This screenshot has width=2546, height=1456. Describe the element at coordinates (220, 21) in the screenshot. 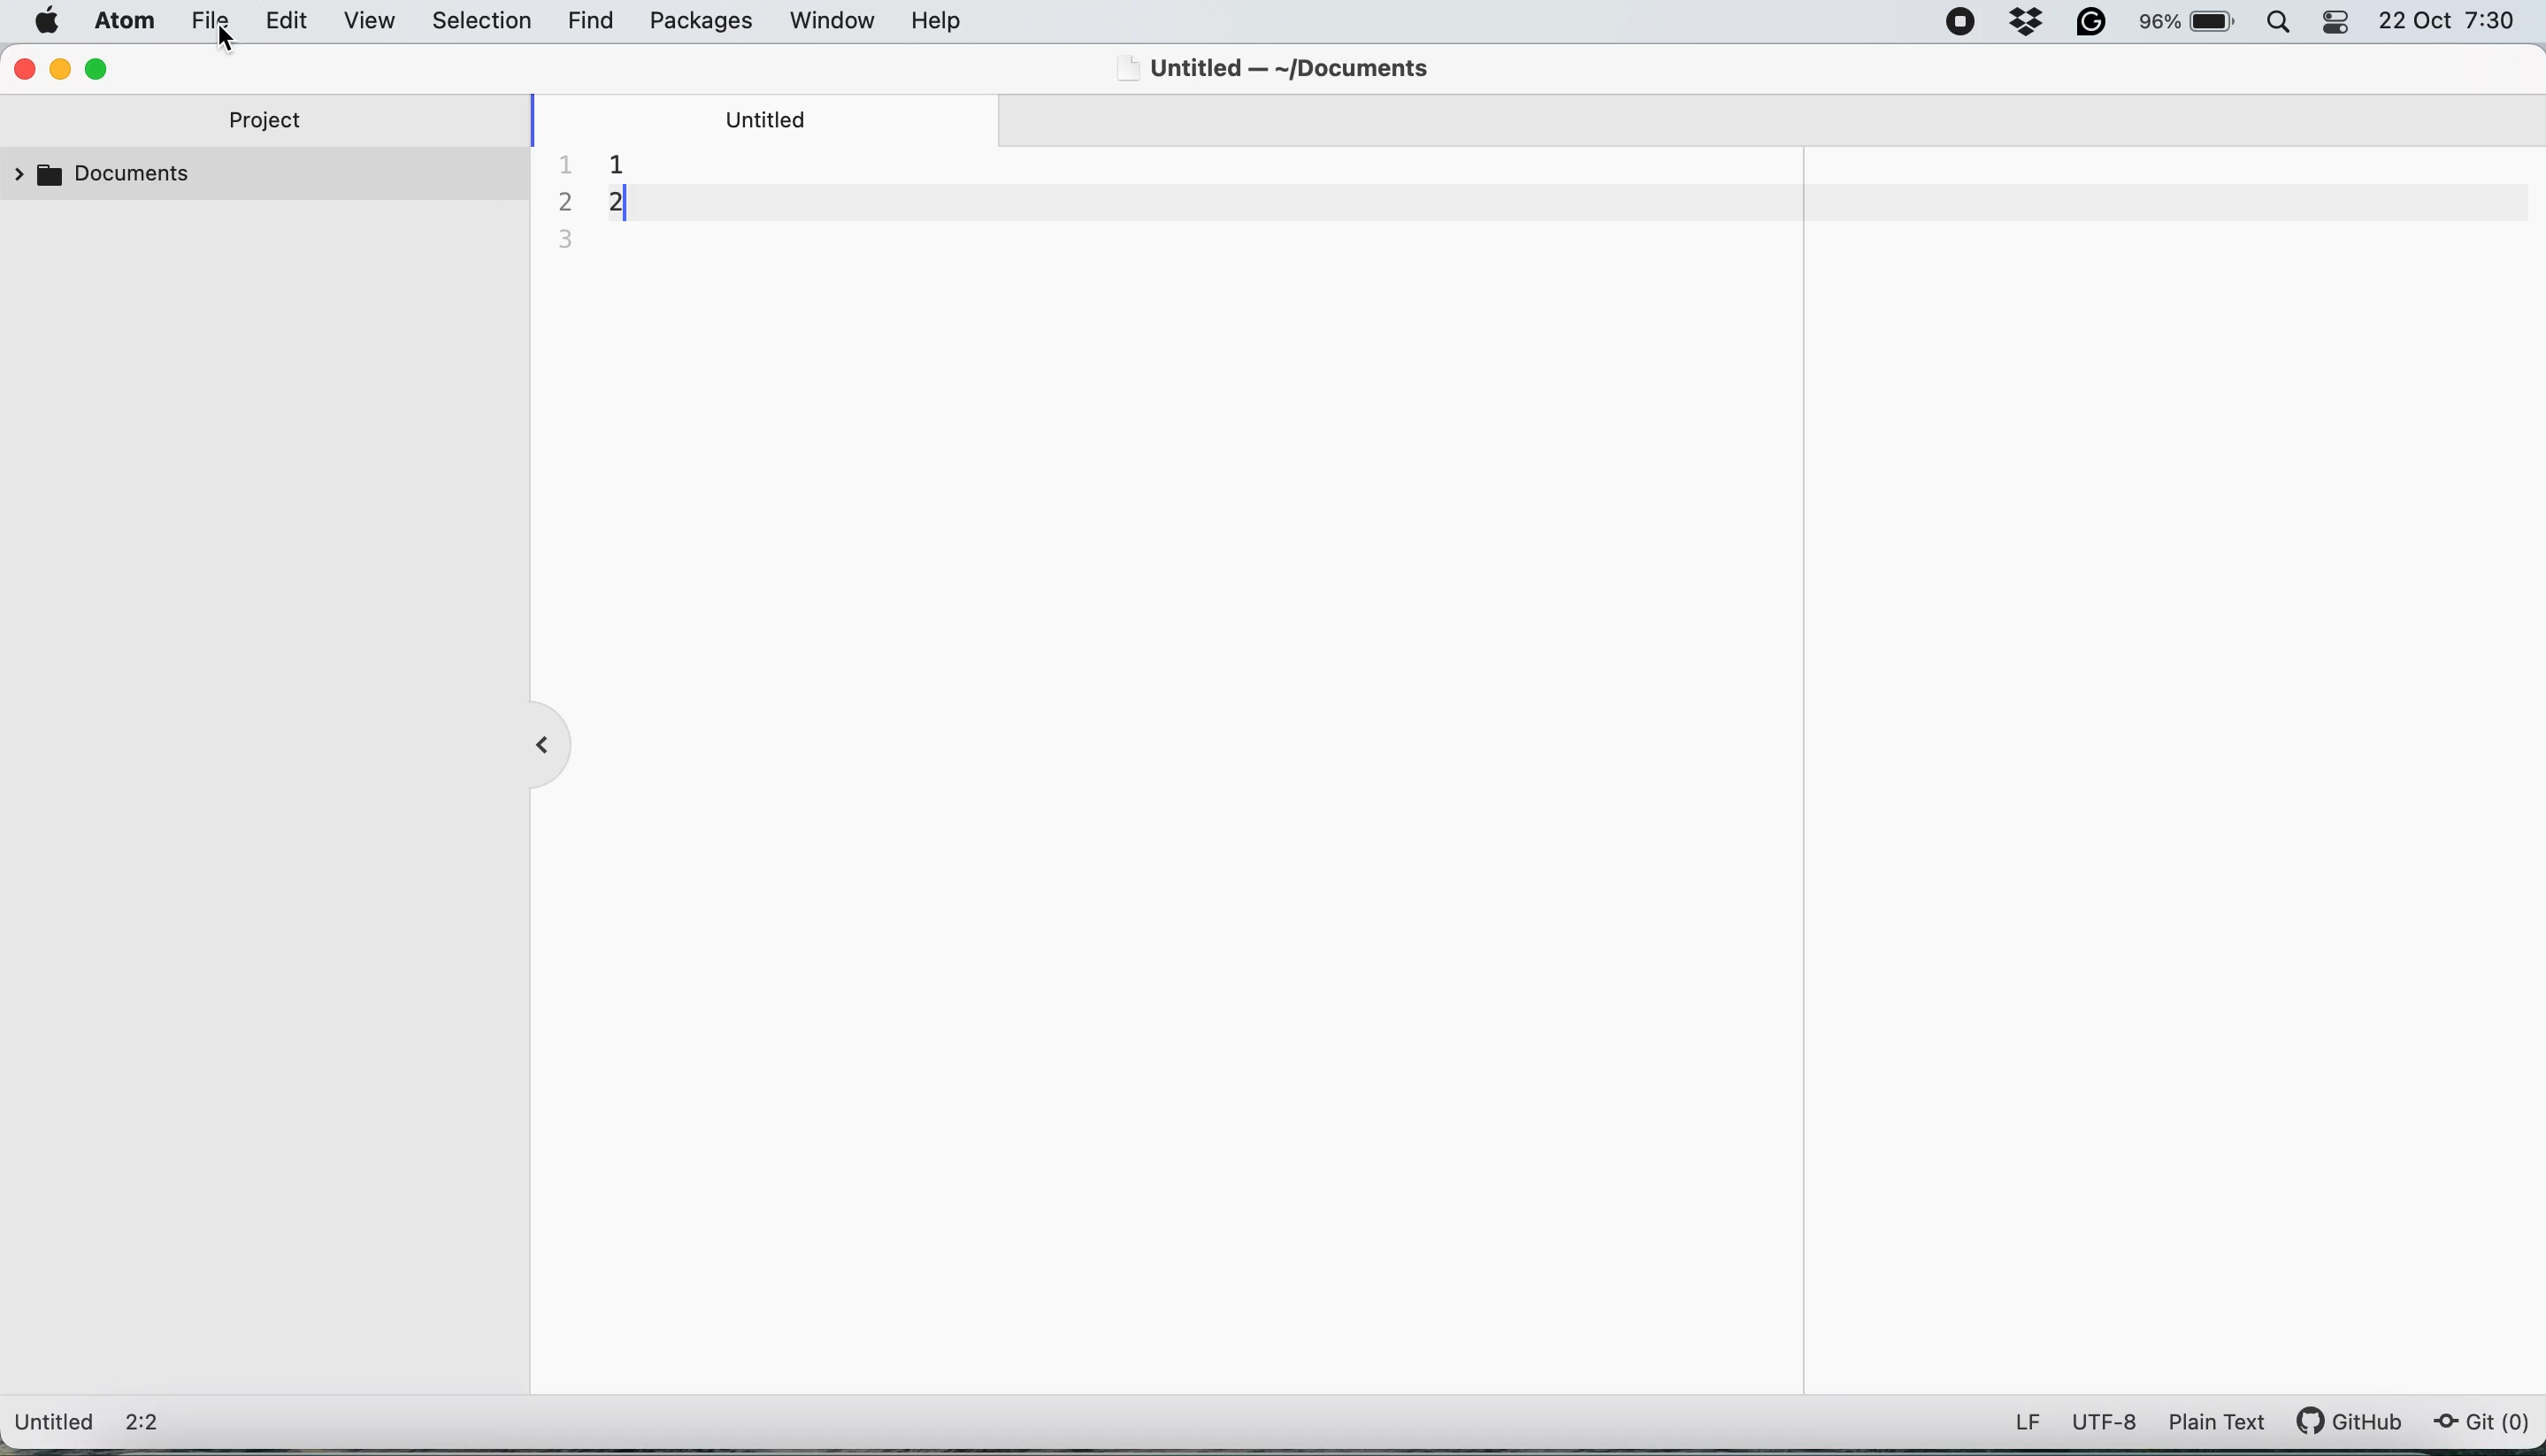

I see `file` at that location.